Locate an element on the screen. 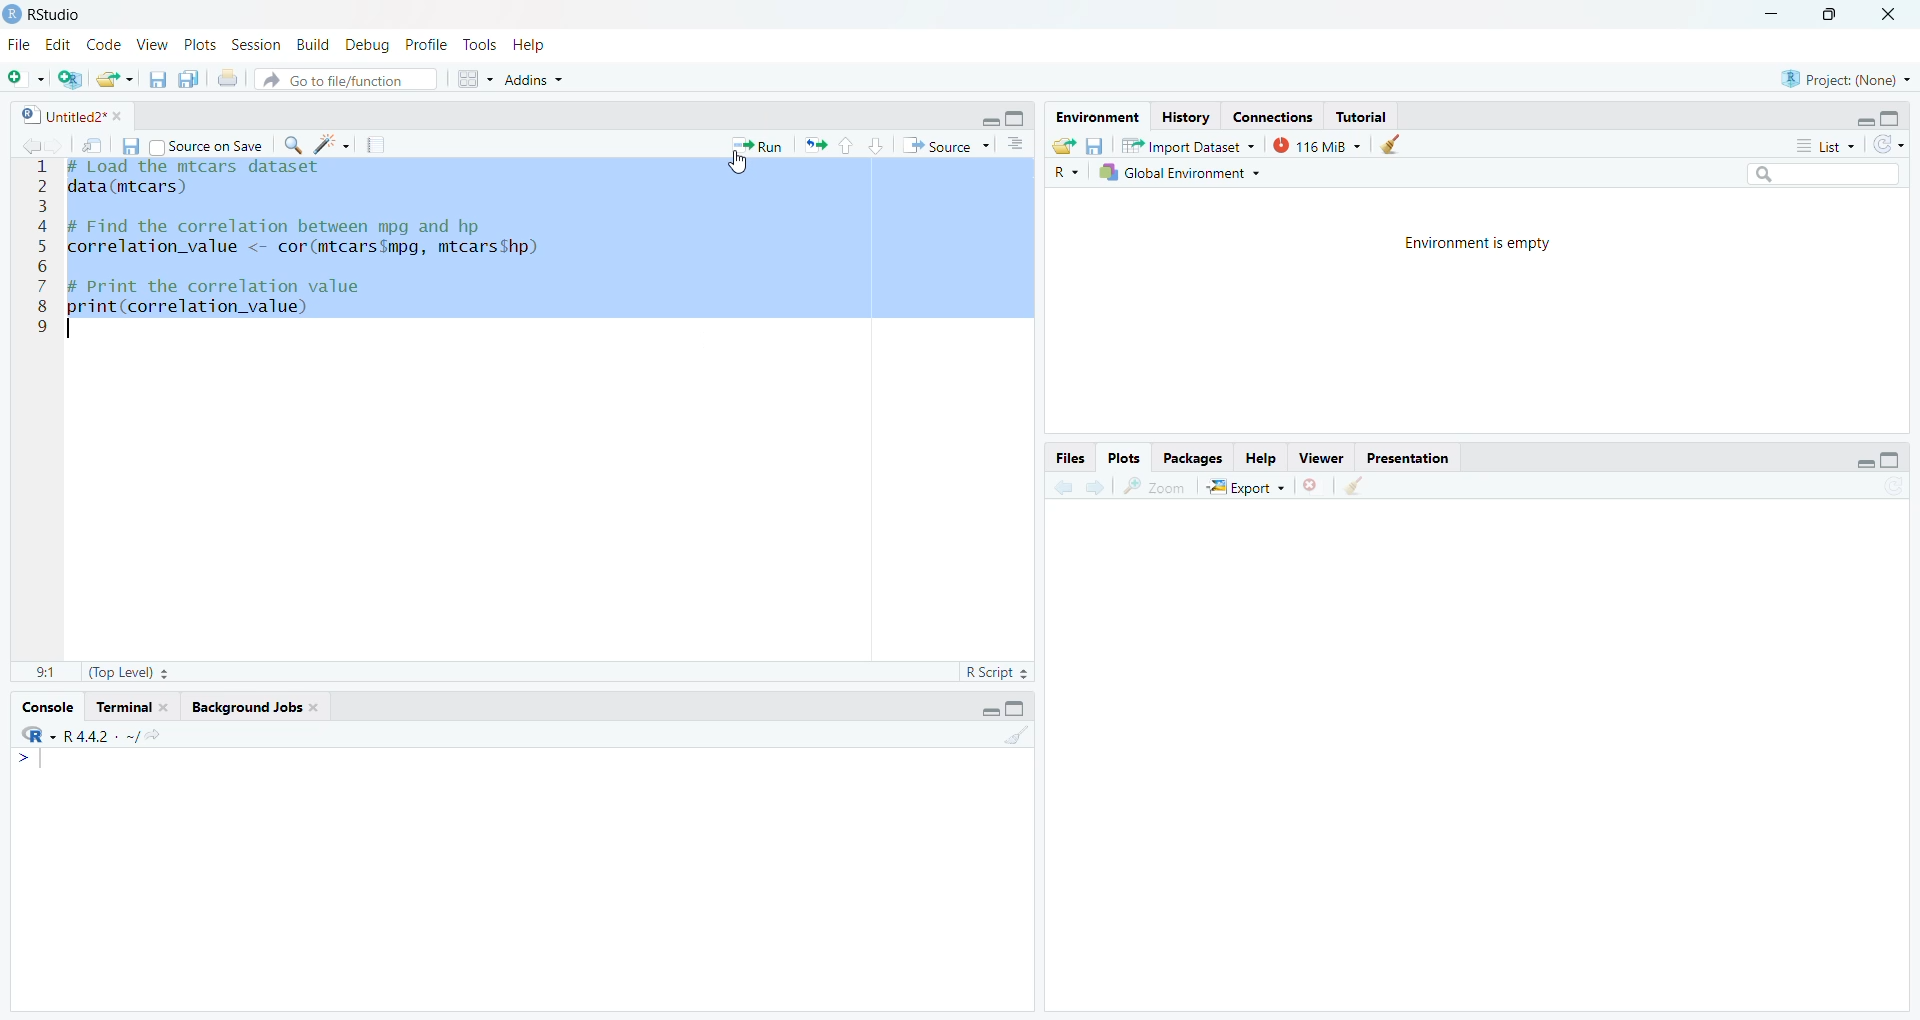 Image resolution: width=1920 pixels, height=1020 pixels. Go back to the previous source location (Ctrl + F9) is located at coordinates (27, 144).